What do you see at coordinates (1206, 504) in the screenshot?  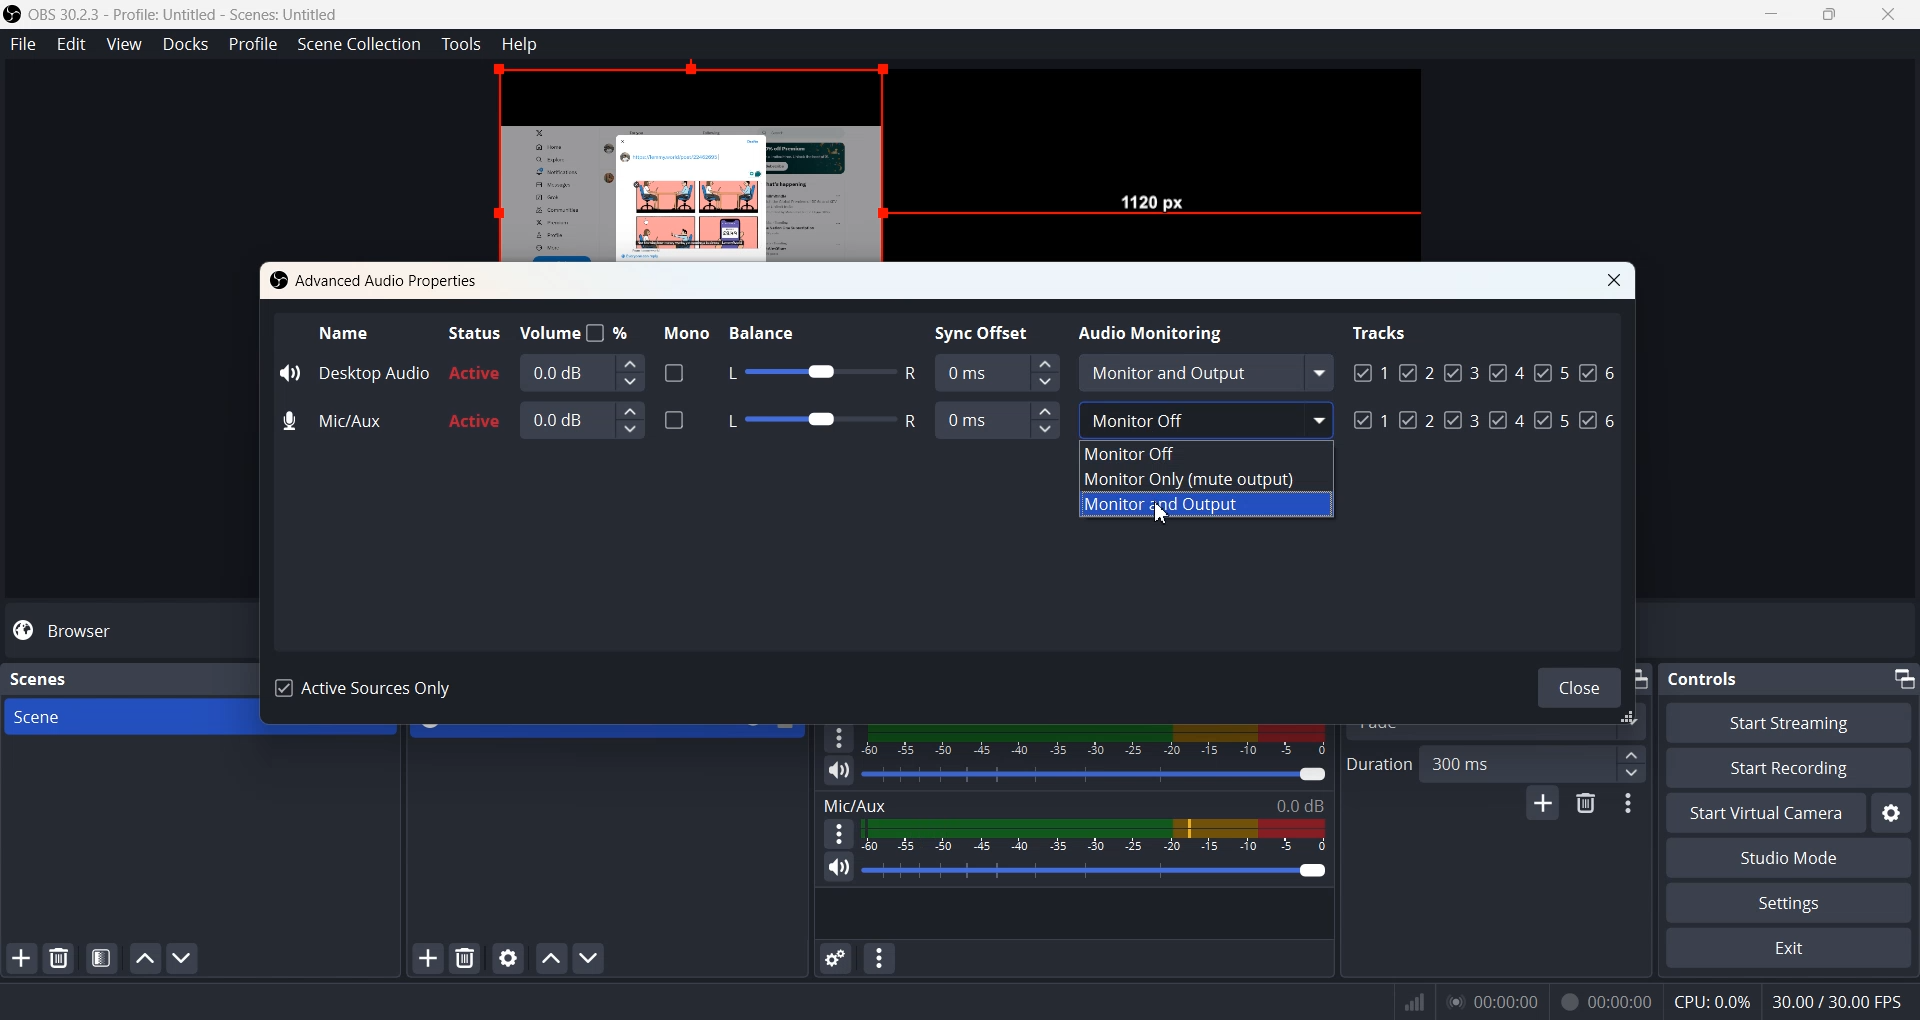 I see `Monitor and Output` at bounding box center [1206, 504].